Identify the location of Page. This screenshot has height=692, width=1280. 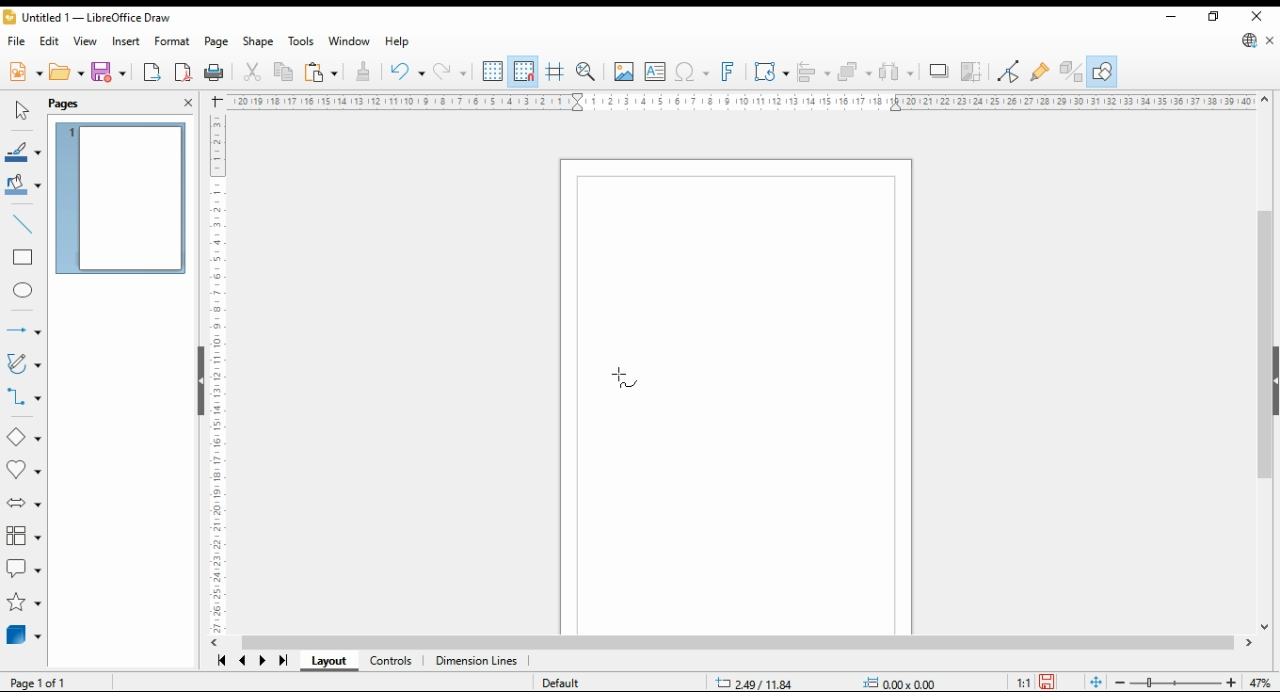
(736, 396).